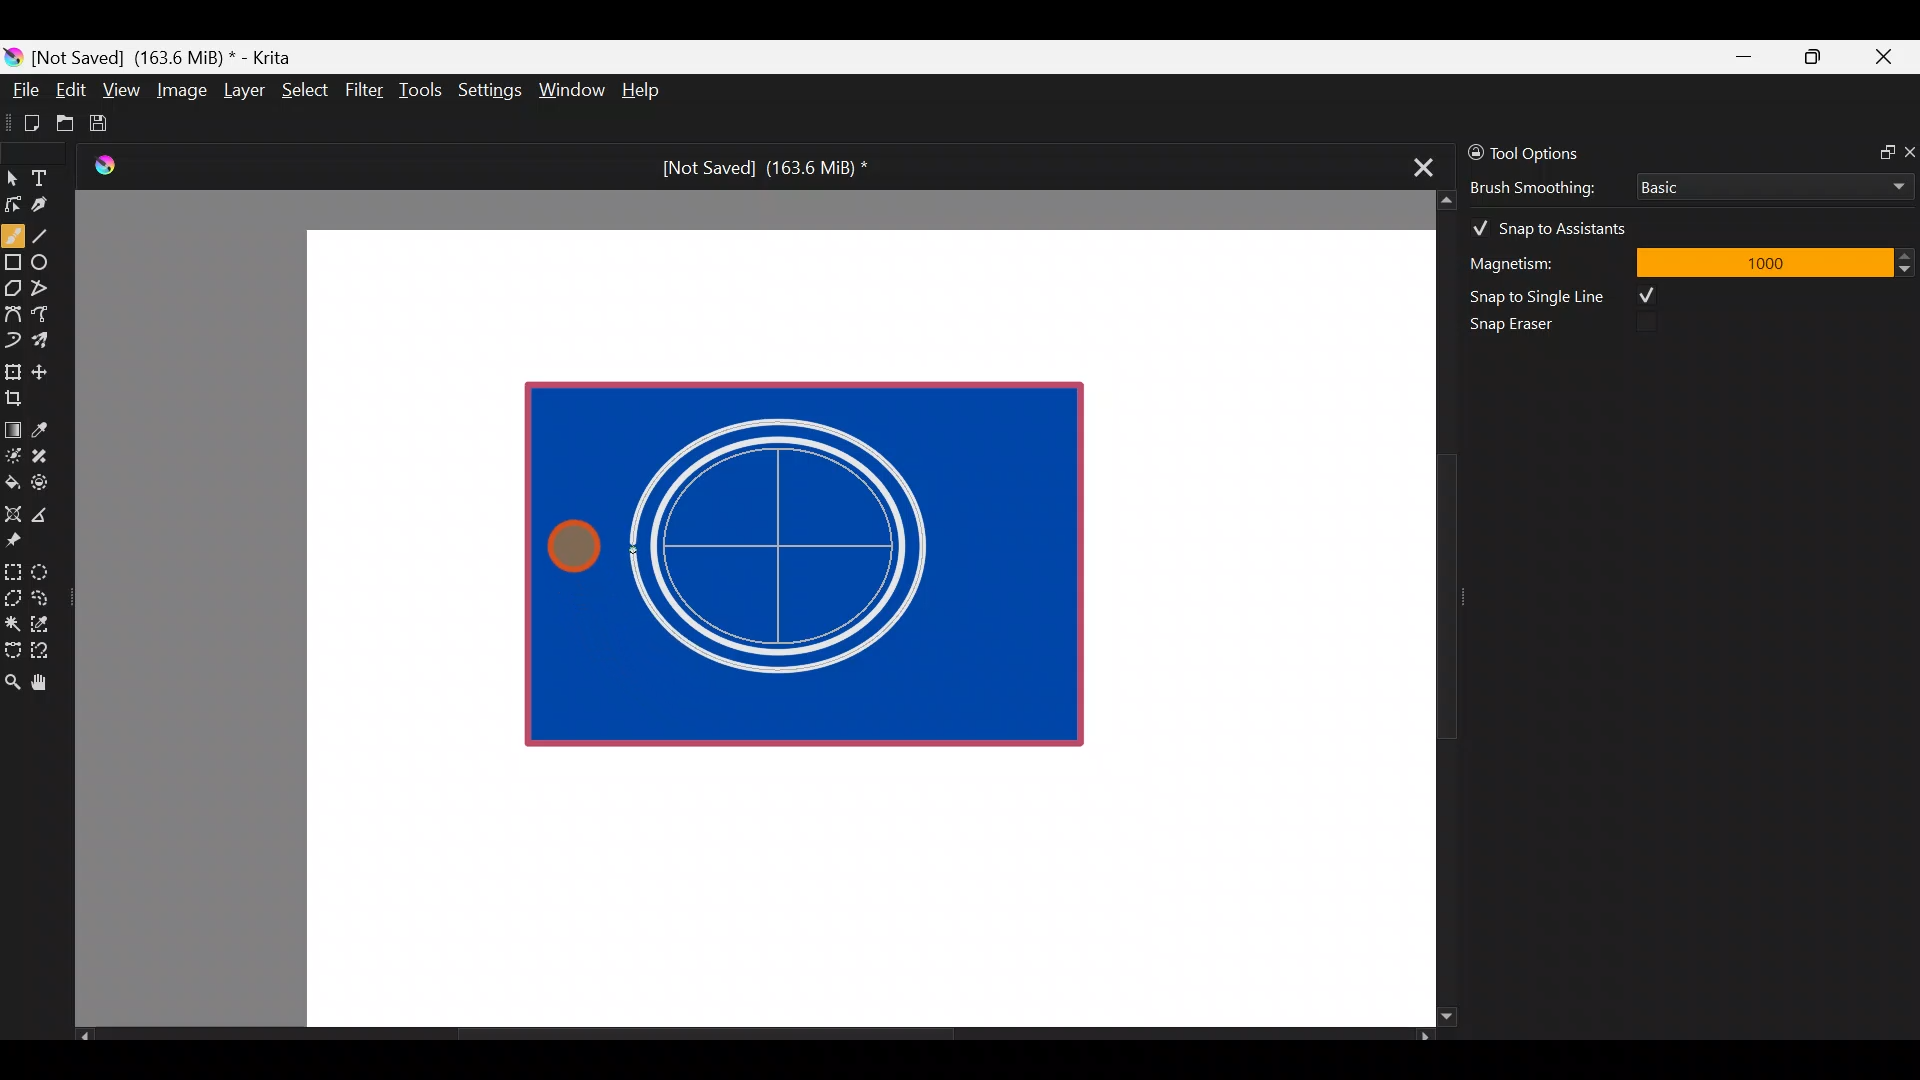 The height and width of the screenshot is (1080, 1920). What do you see at coordinates (757, 168) in the screenshot?
I see `[Not Saved] (163.6 MiB) *` at bounding box center [757, 168].